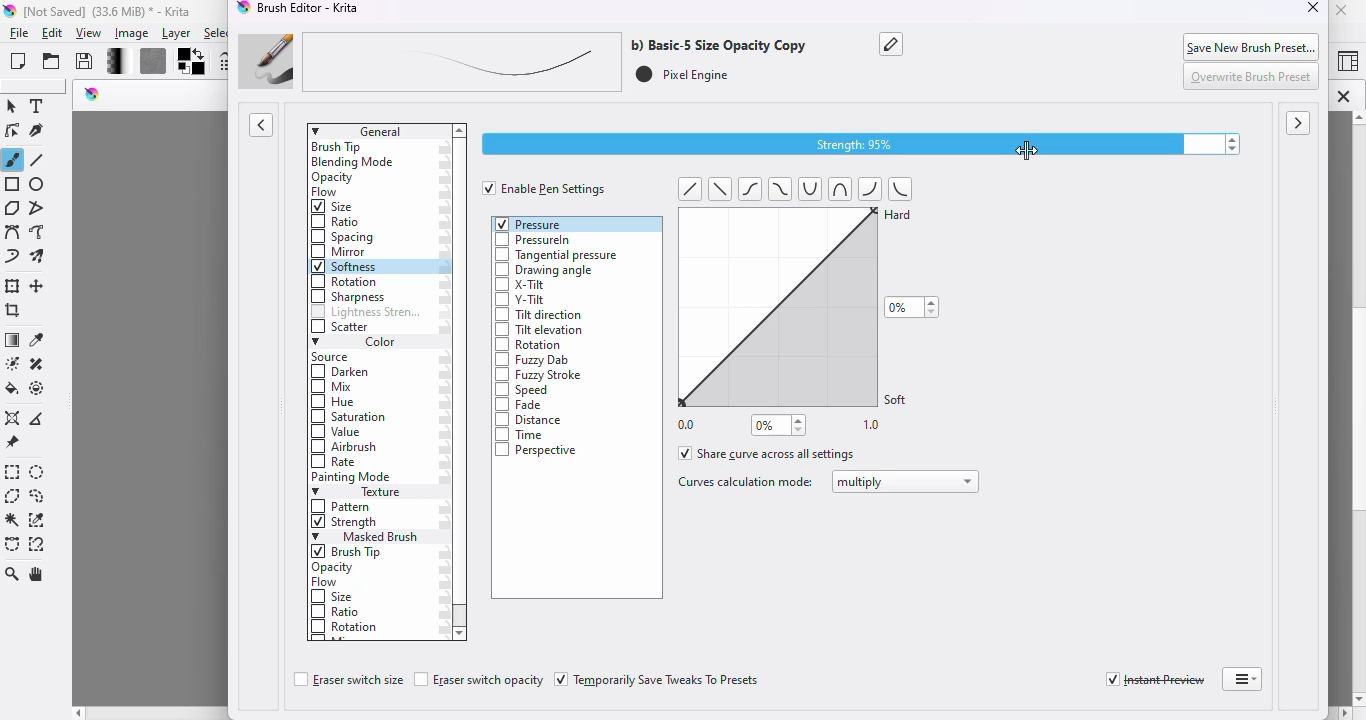 This screenshot has width=1366, height=720. I want to click on tilt elevation, so click(539, 331).